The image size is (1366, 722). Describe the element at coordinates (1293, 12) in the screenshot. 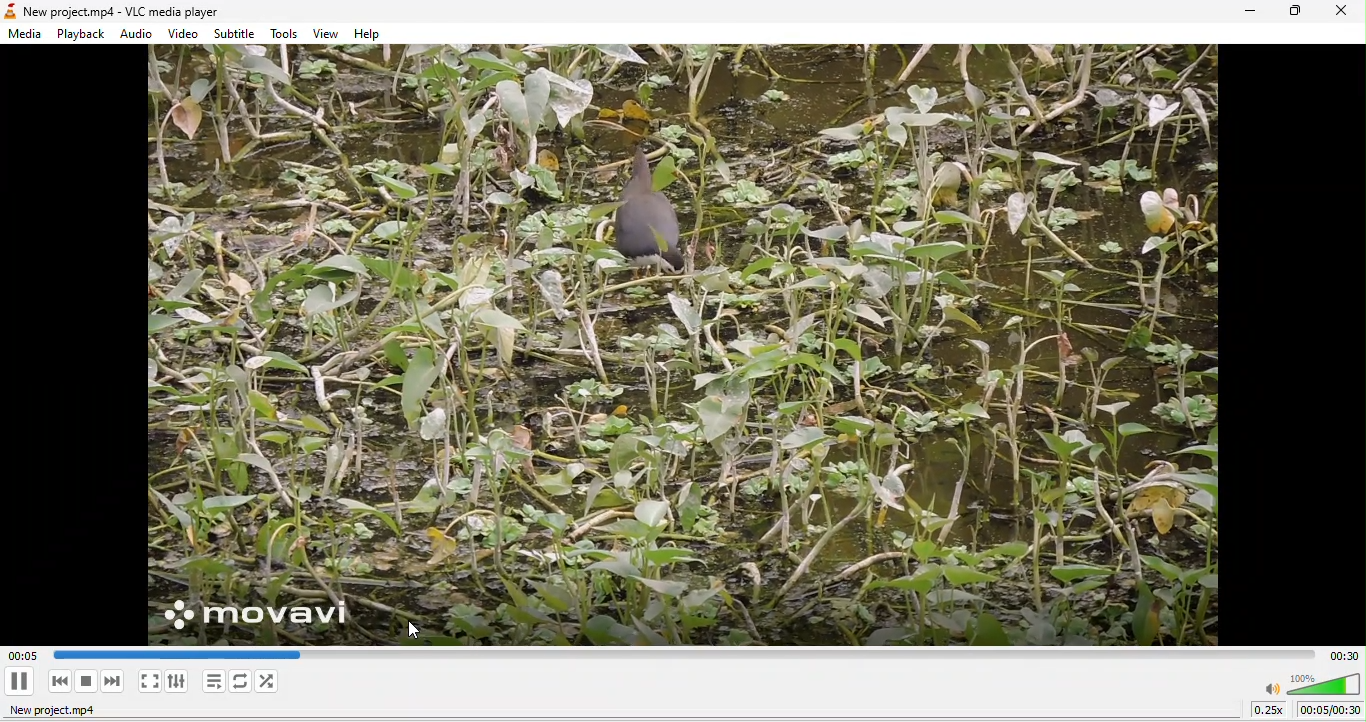

I see `maximize` at that location.